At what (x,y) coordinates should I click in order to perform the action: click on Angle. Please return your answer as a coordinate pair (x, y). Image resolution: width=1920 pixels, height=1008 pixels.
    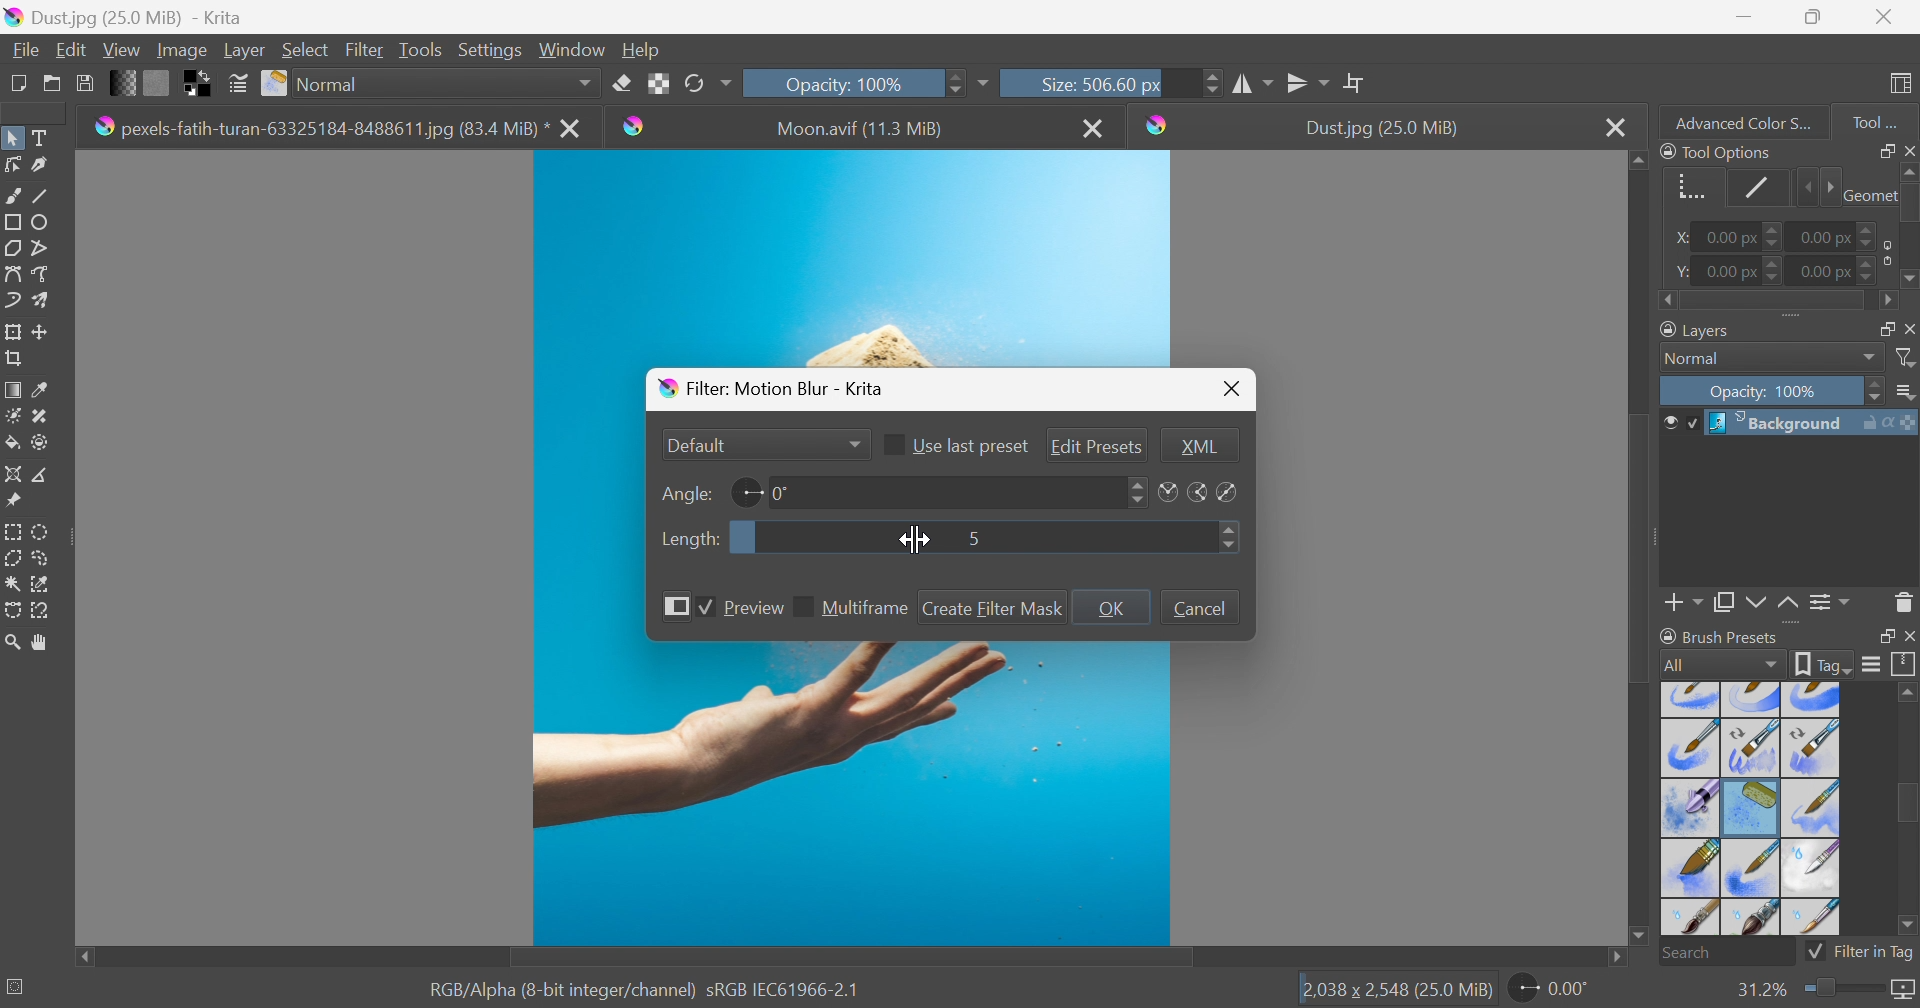
    Looking at the image, I should click on (745, 492).